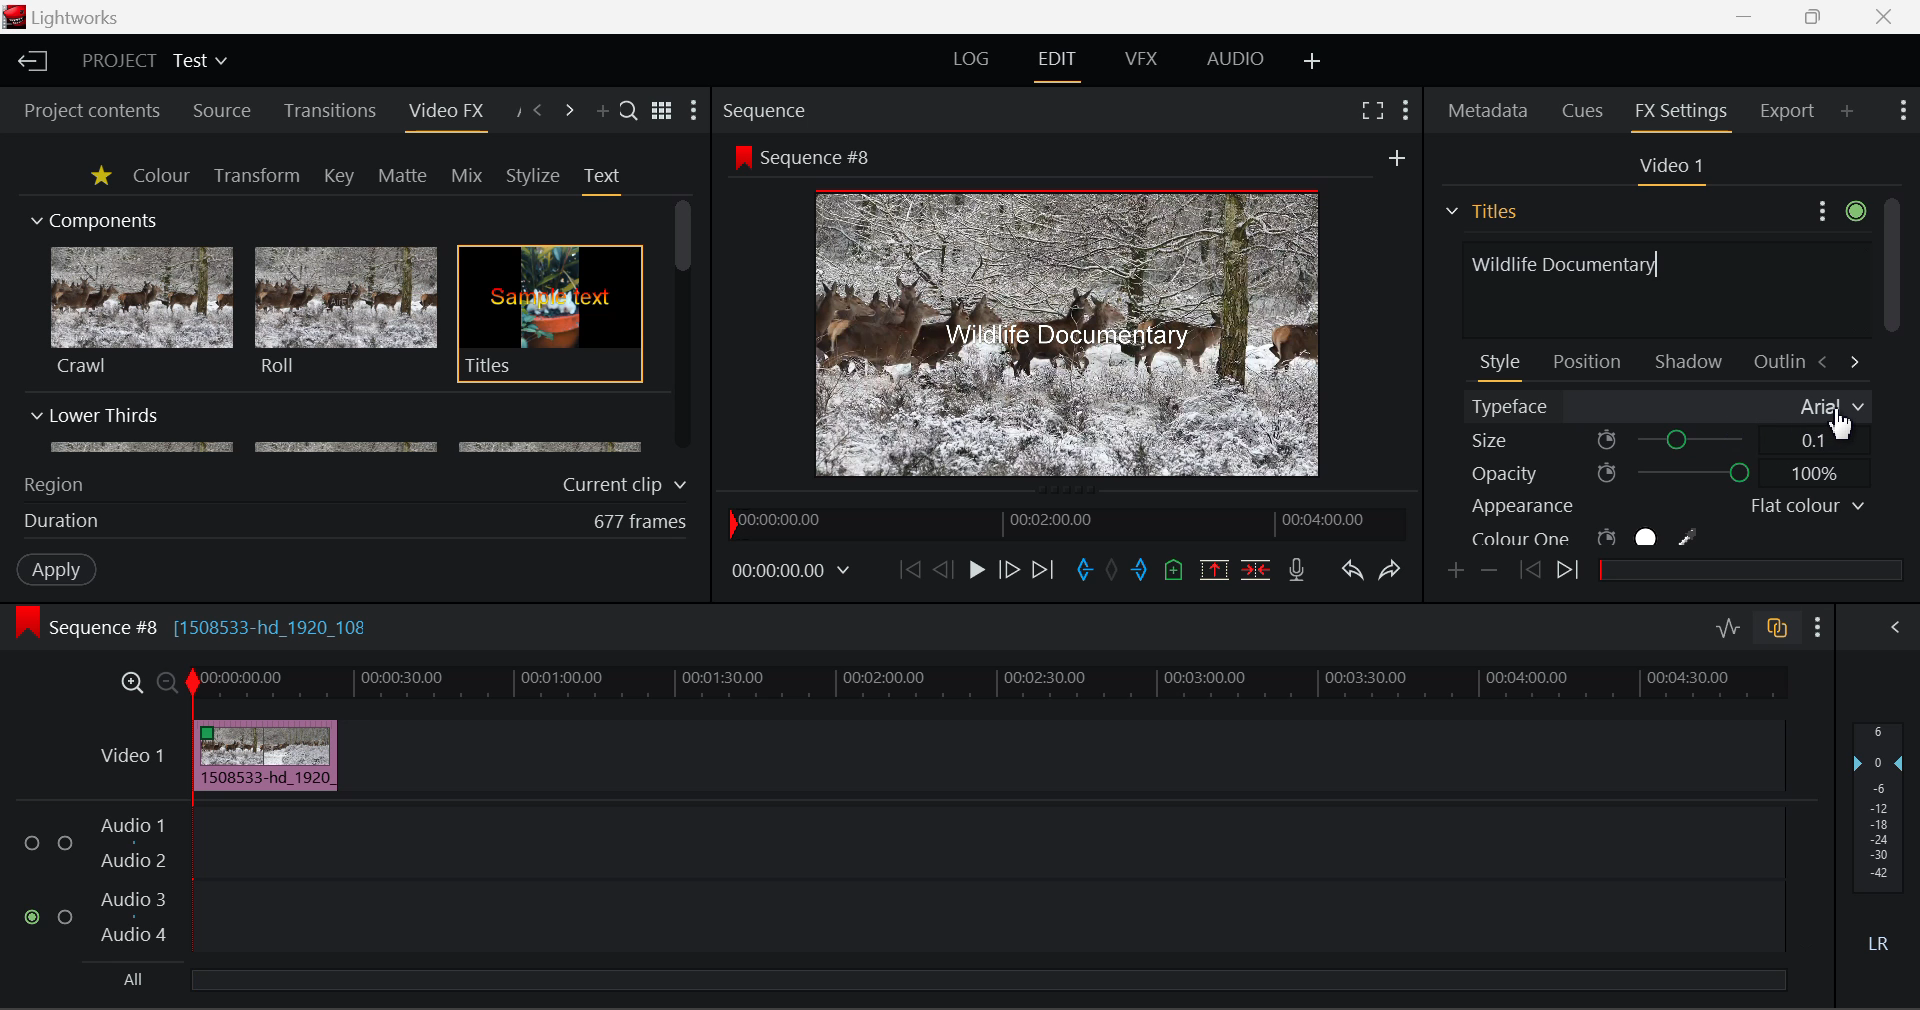 This screenshot has height=1010, width=1920. What do you see at coordinates (607, 180) in the screenshot?
I see `Text Tab Open` at bounding box center [607, 180].